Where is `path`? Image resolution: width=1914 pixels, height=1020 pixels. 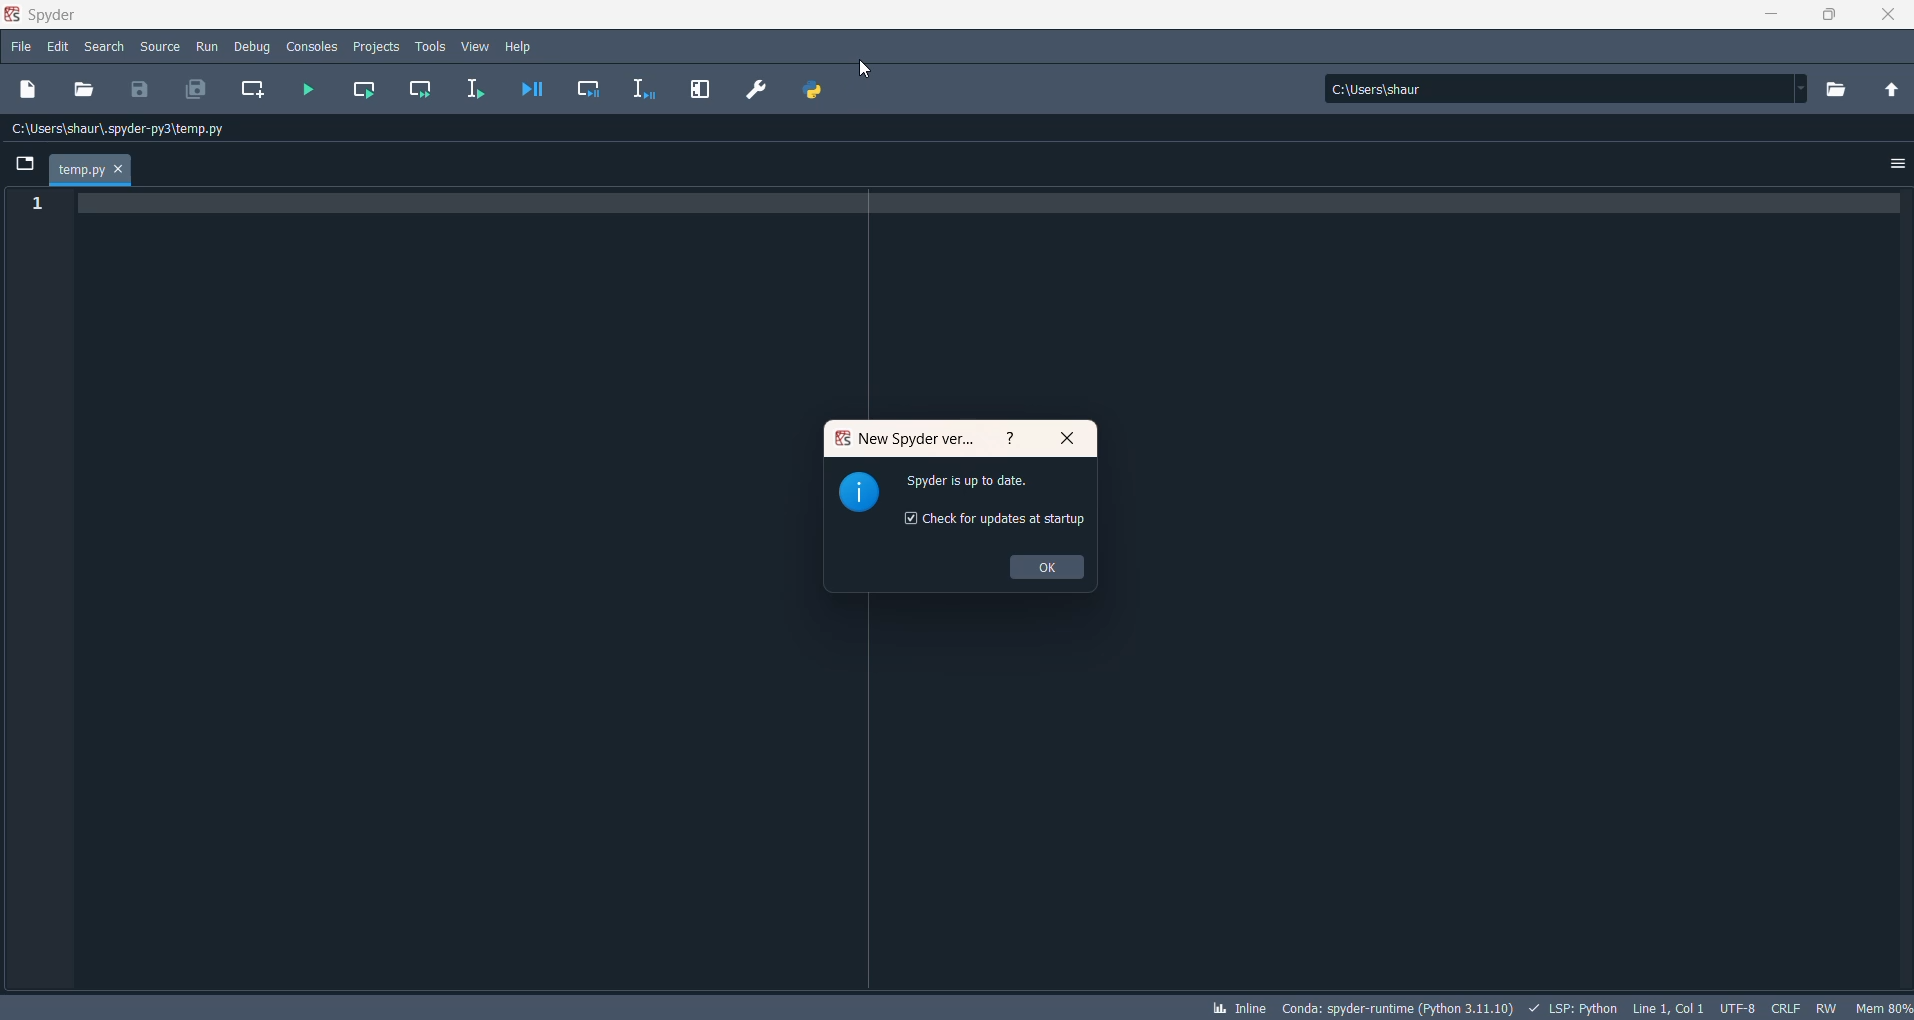
path is located at coordinates (1558, 88).